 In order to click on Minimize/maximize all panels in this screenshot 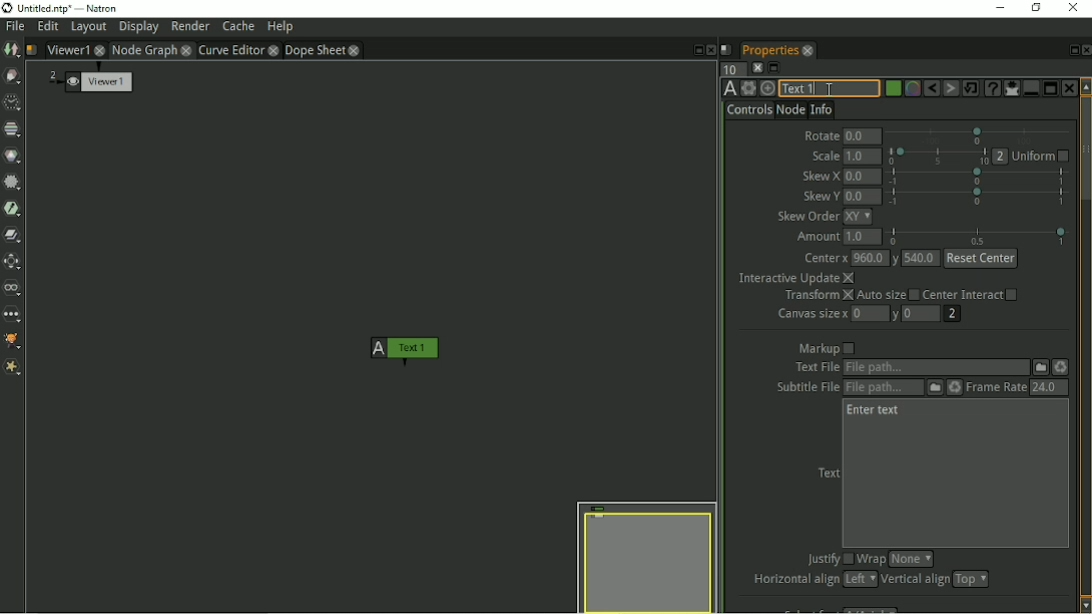, I will do `click(774, 68)`.